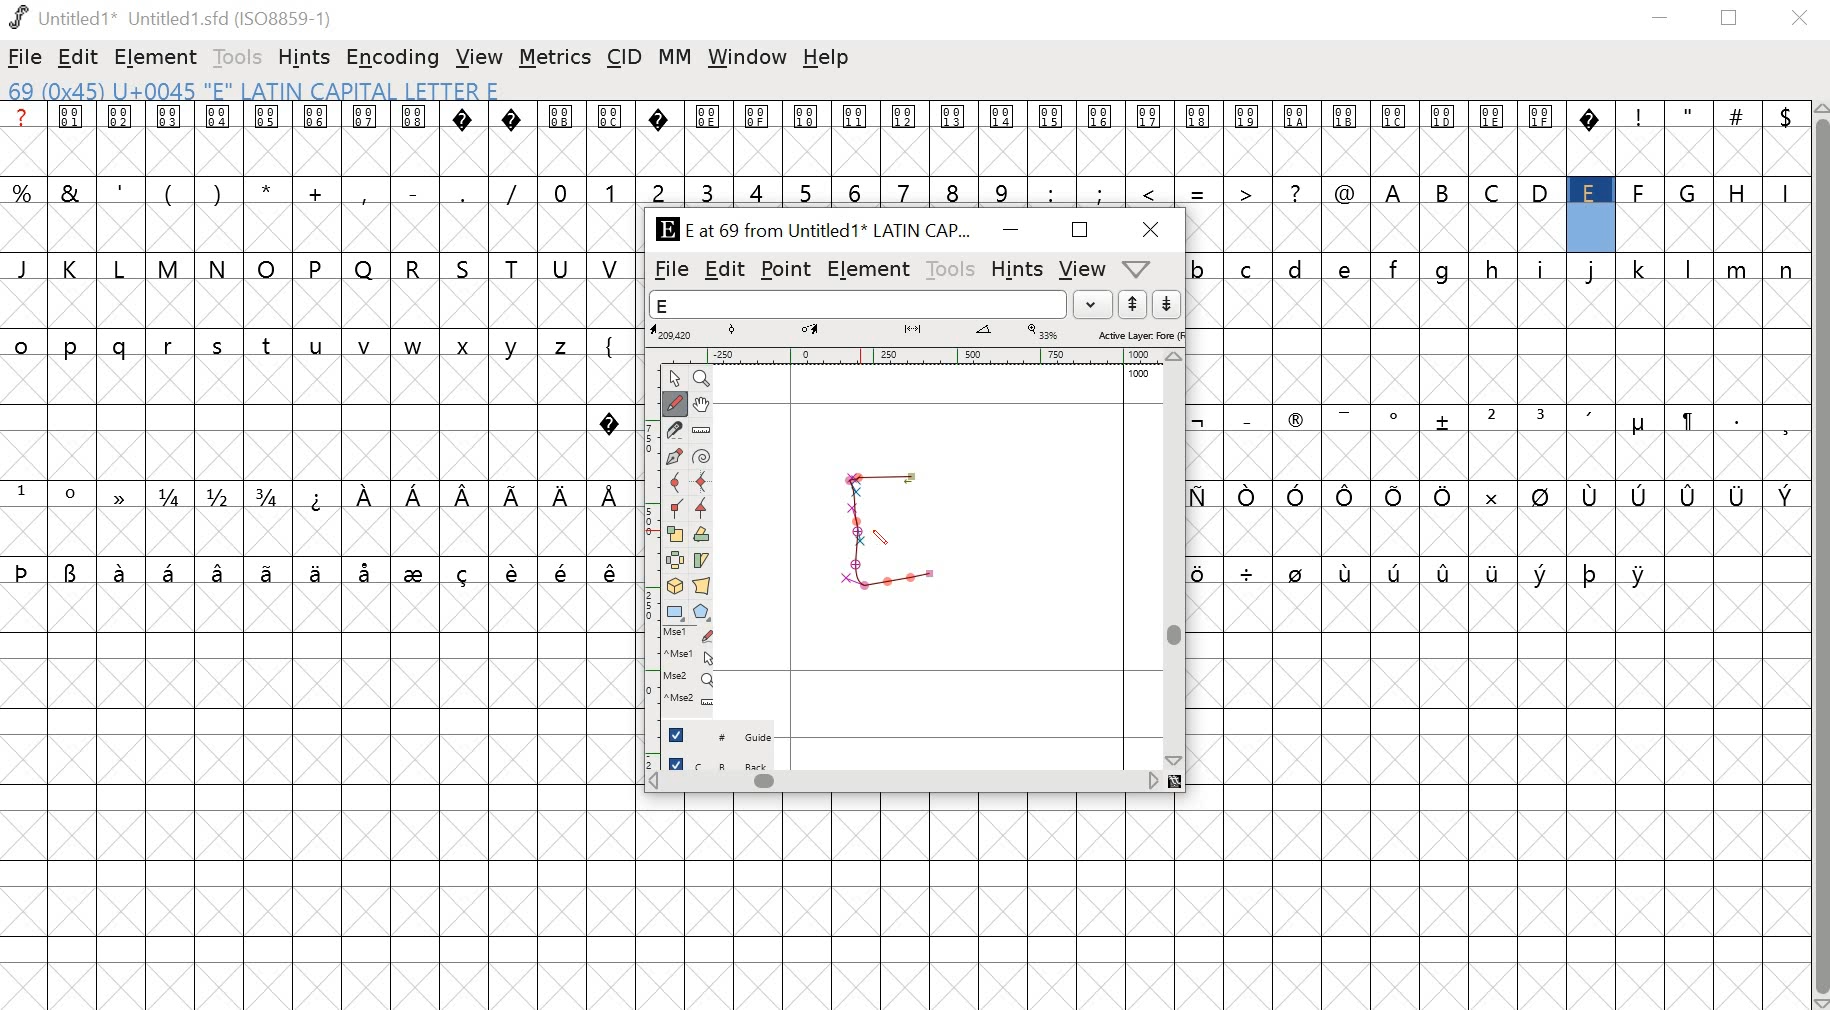 The height and width of the screenshot is (1010, 1830). Describe the element at coordinates (318, 307) in the screenshot. I see `empty cells` at that location.